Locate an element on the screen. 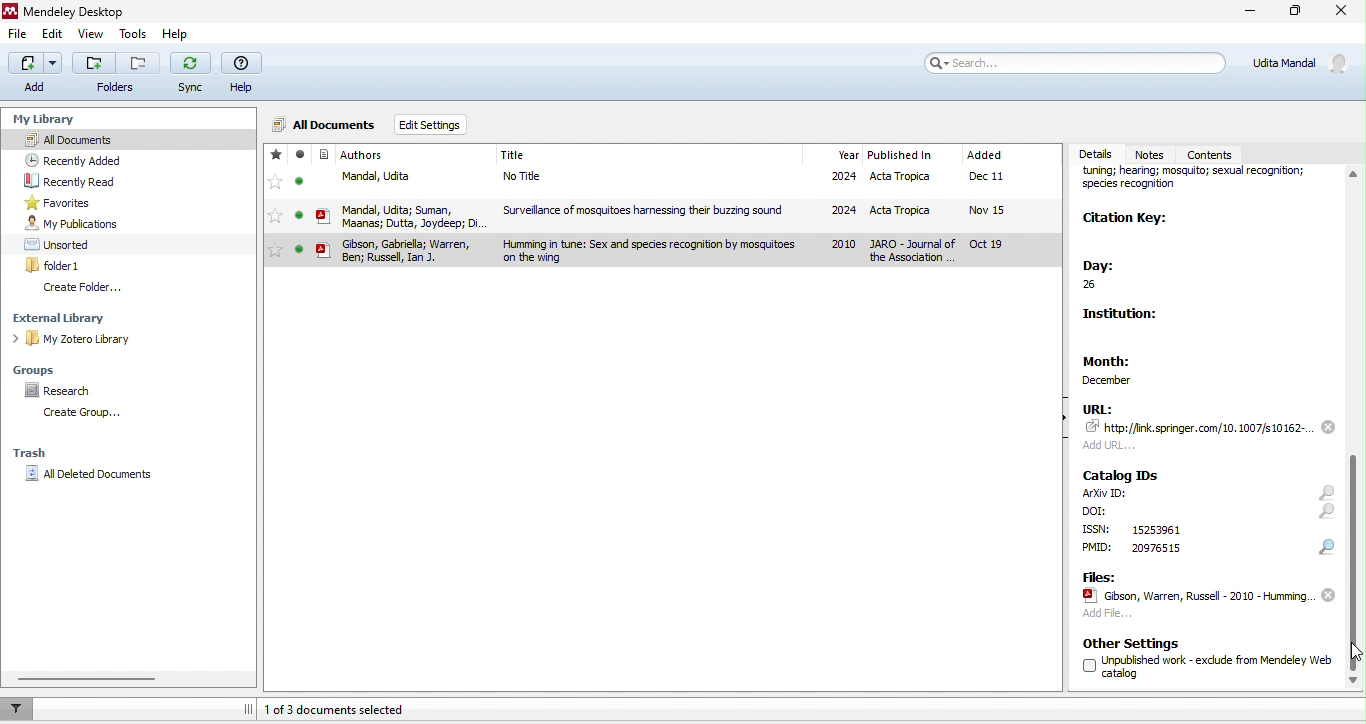 The image size is (1366, 724). text is located at coordinates (1155, 548).